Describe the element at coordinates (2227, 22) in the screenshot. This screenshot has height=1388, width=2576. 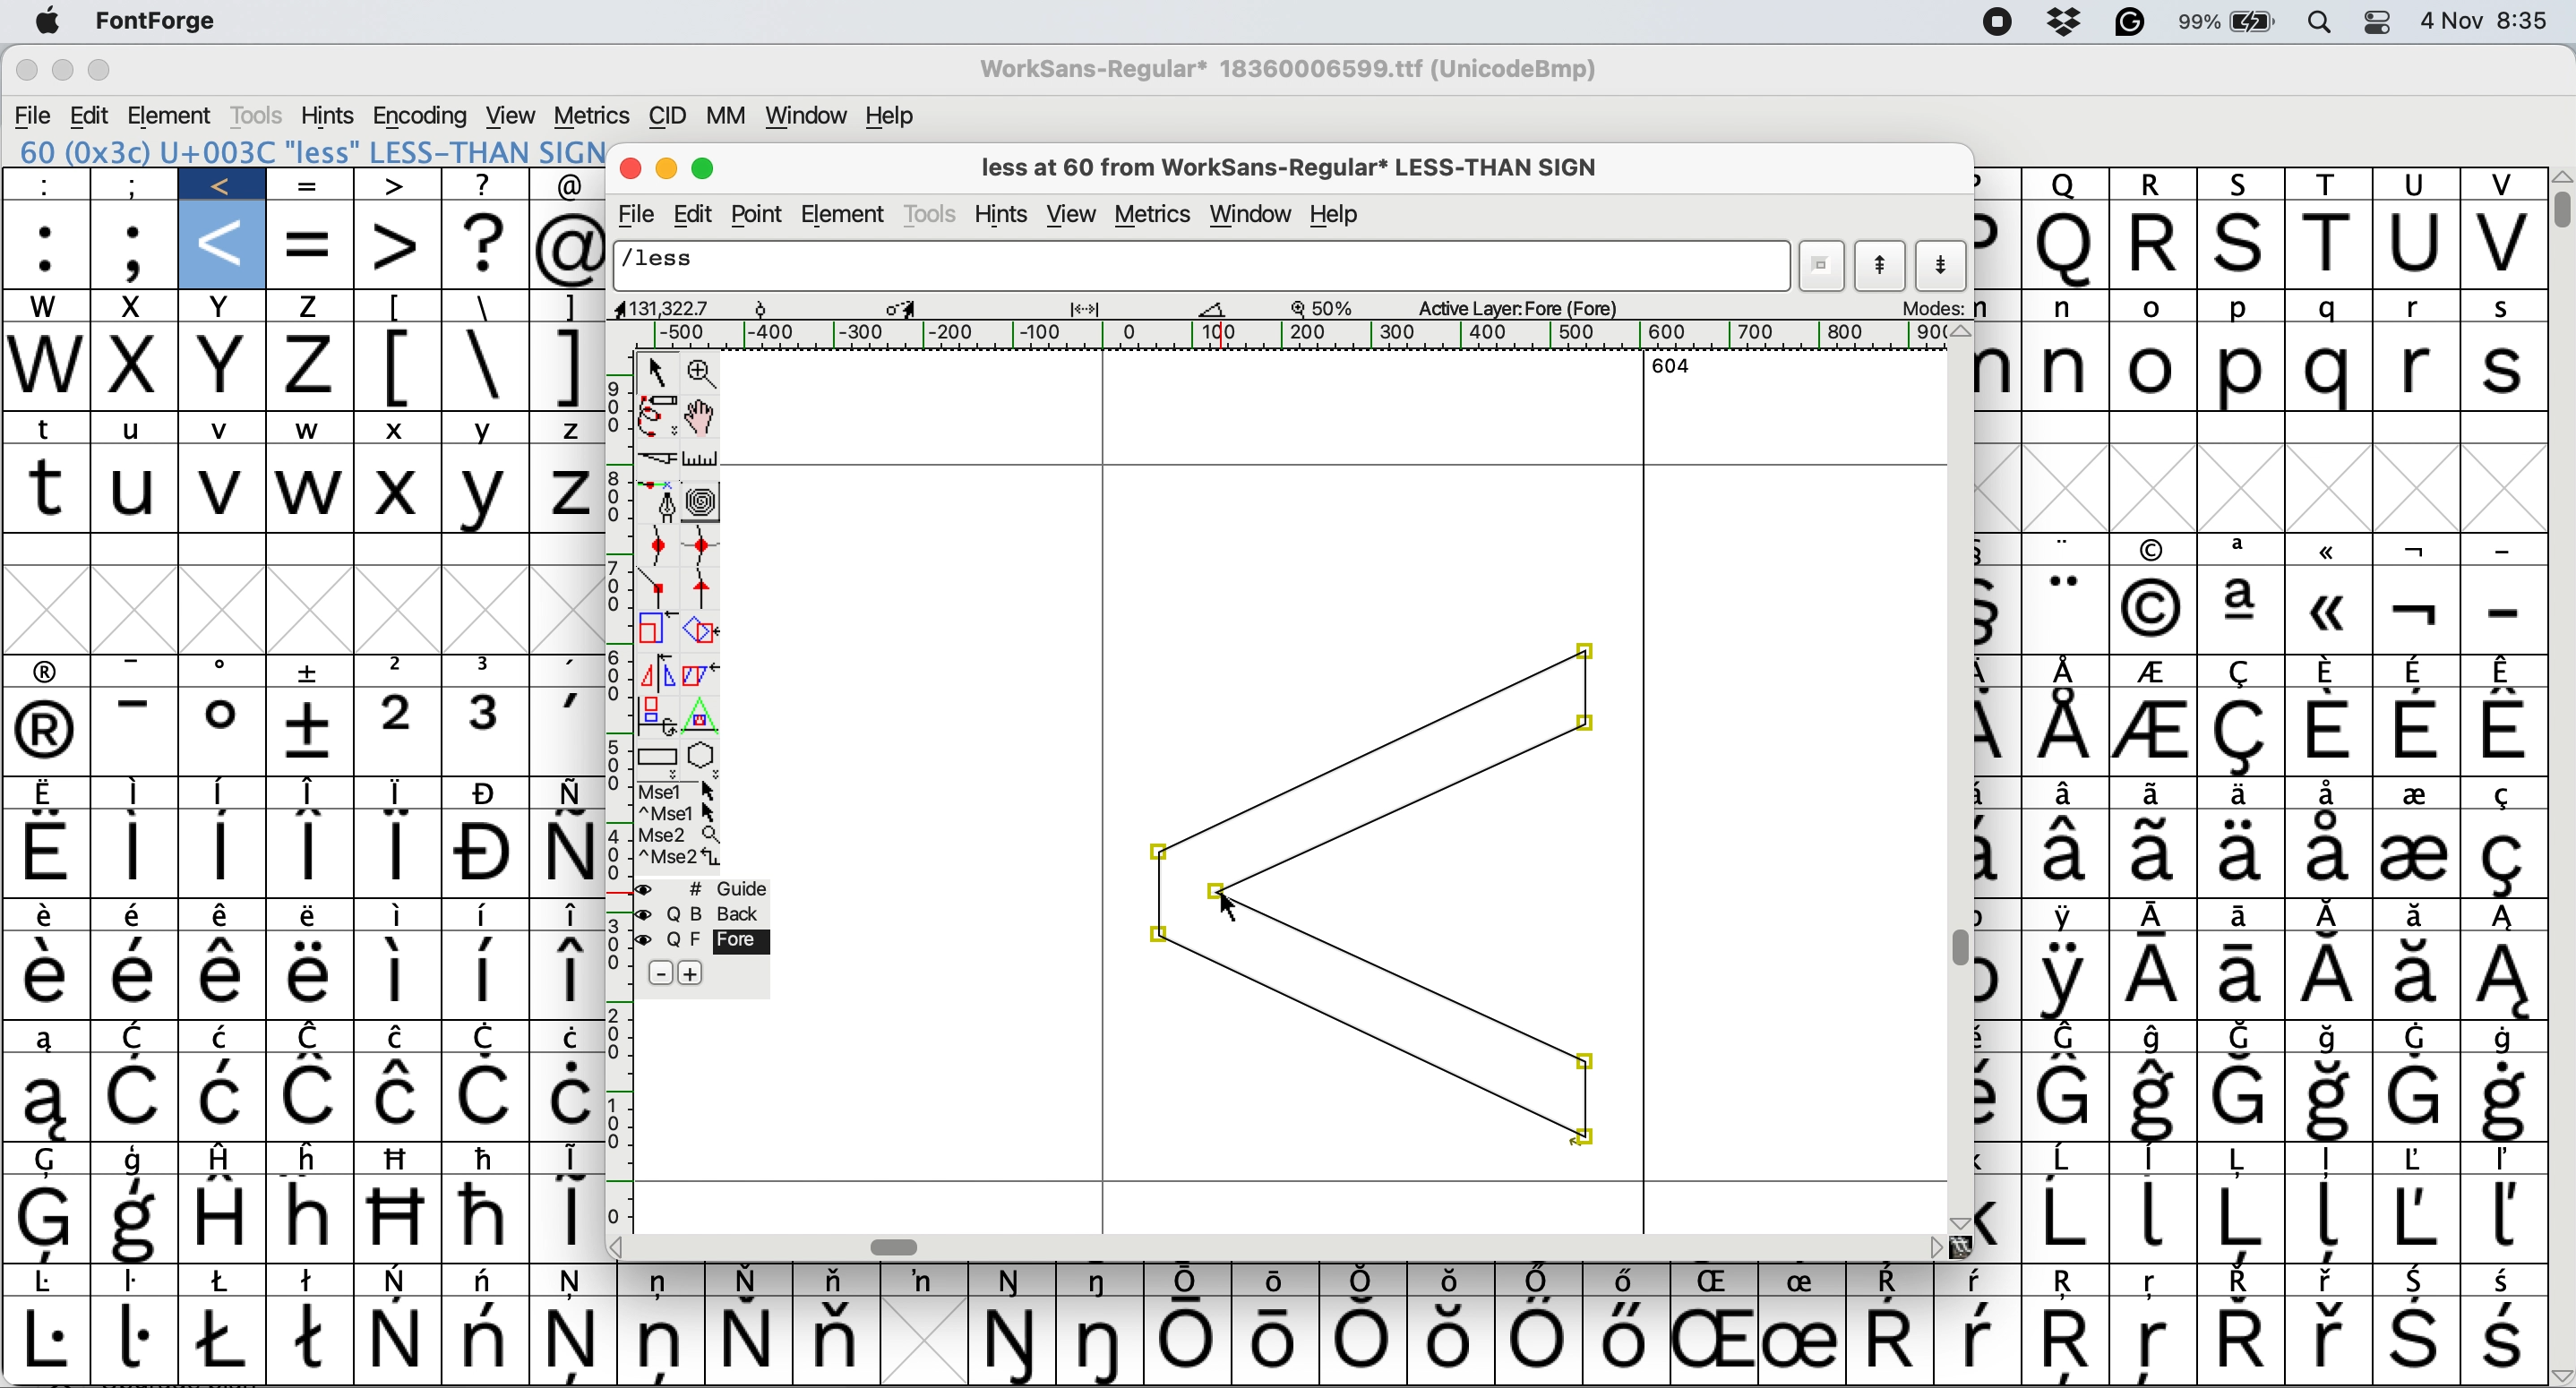
I see `battery` at that location.